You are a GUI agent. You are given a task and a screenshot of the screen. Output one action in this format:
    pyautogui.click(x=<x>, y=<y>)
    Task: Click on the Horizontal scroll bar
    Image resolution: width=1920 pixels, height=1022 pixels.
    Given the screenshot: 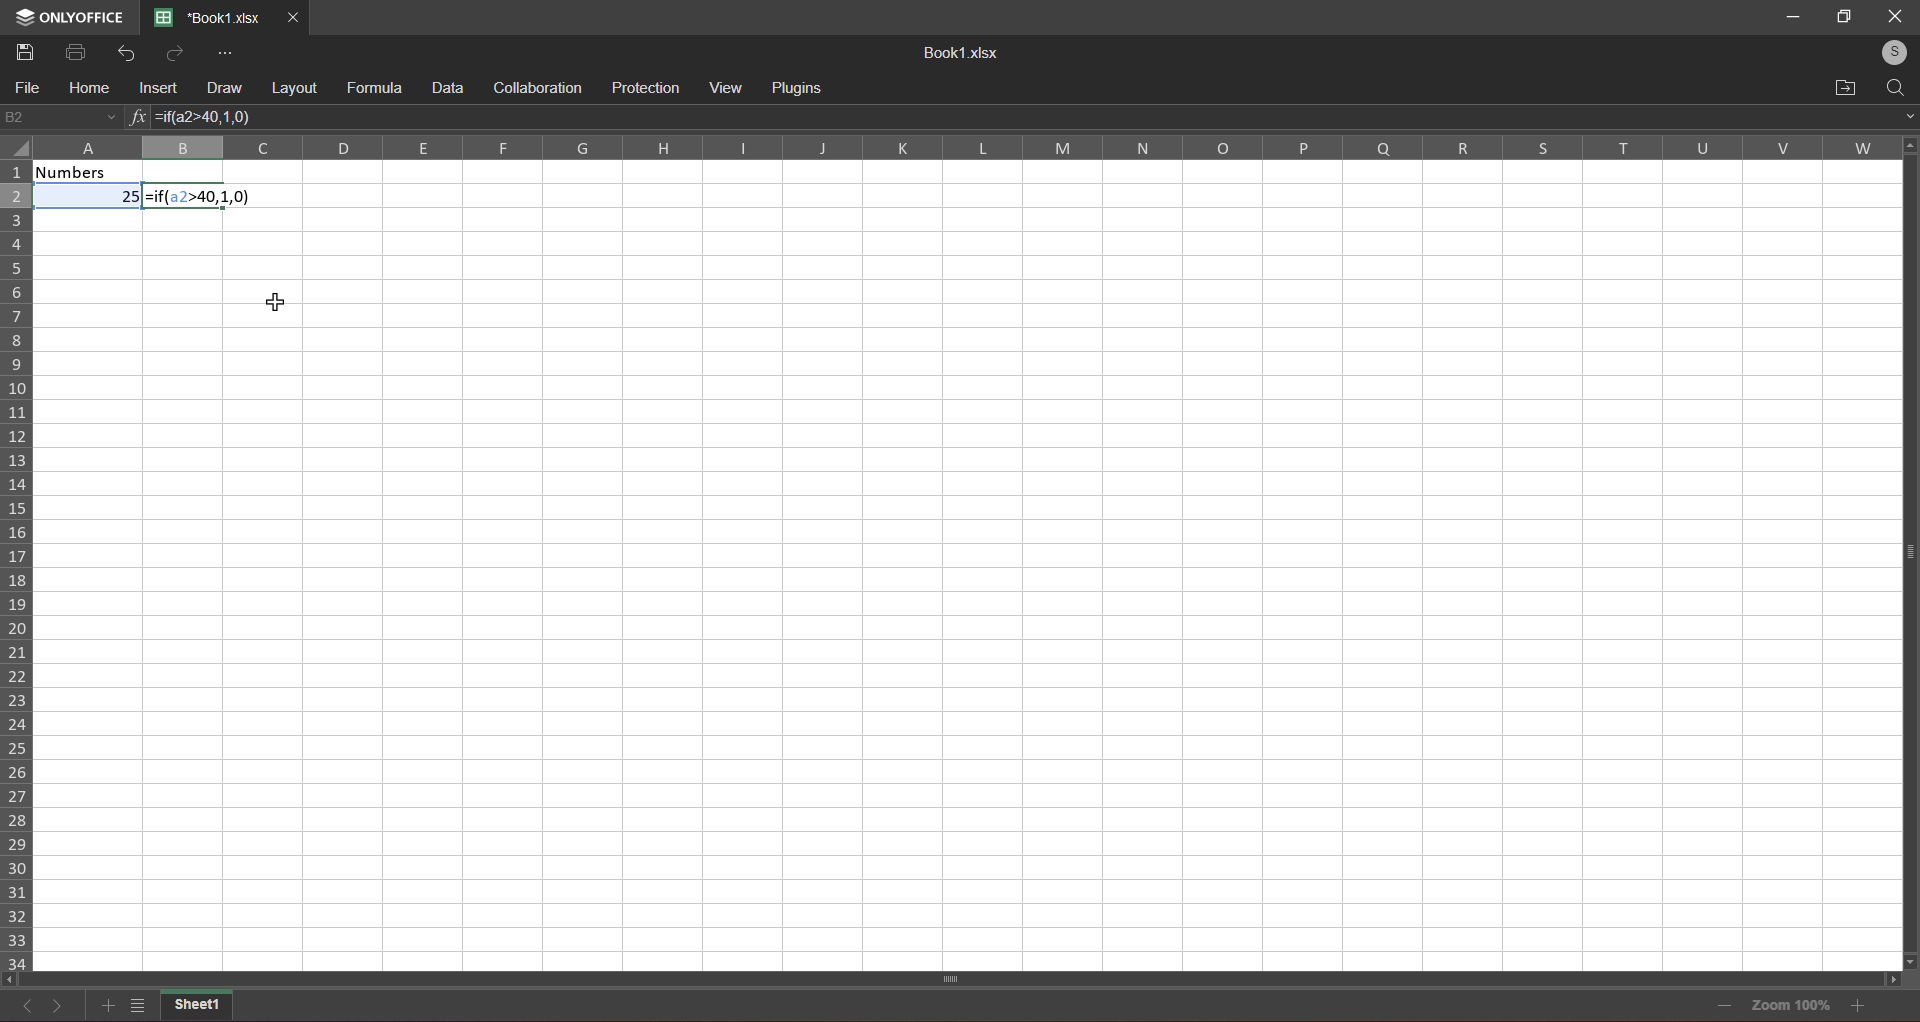 What is the action you would take?
    pyautogui.click(x=953, y=977)
    